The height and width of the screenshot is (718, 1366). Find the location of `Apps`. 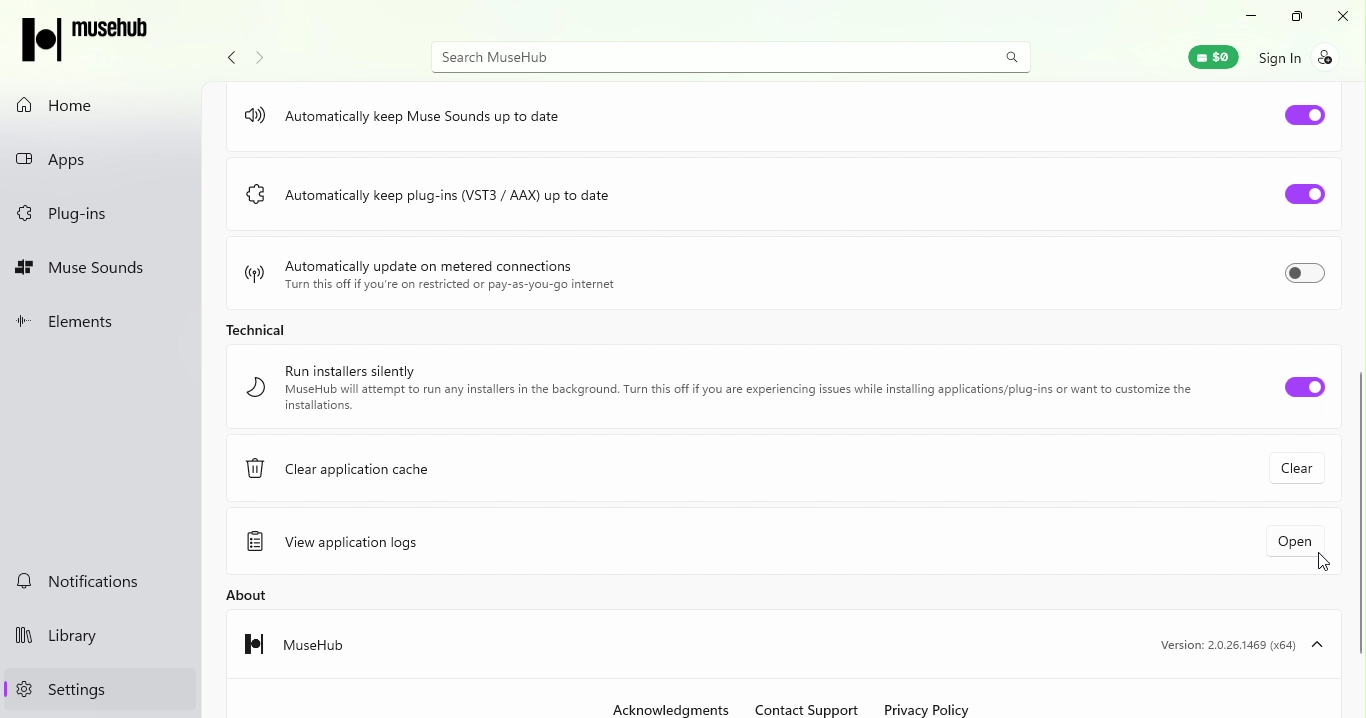

Apps is located at coordinates (88, 164).